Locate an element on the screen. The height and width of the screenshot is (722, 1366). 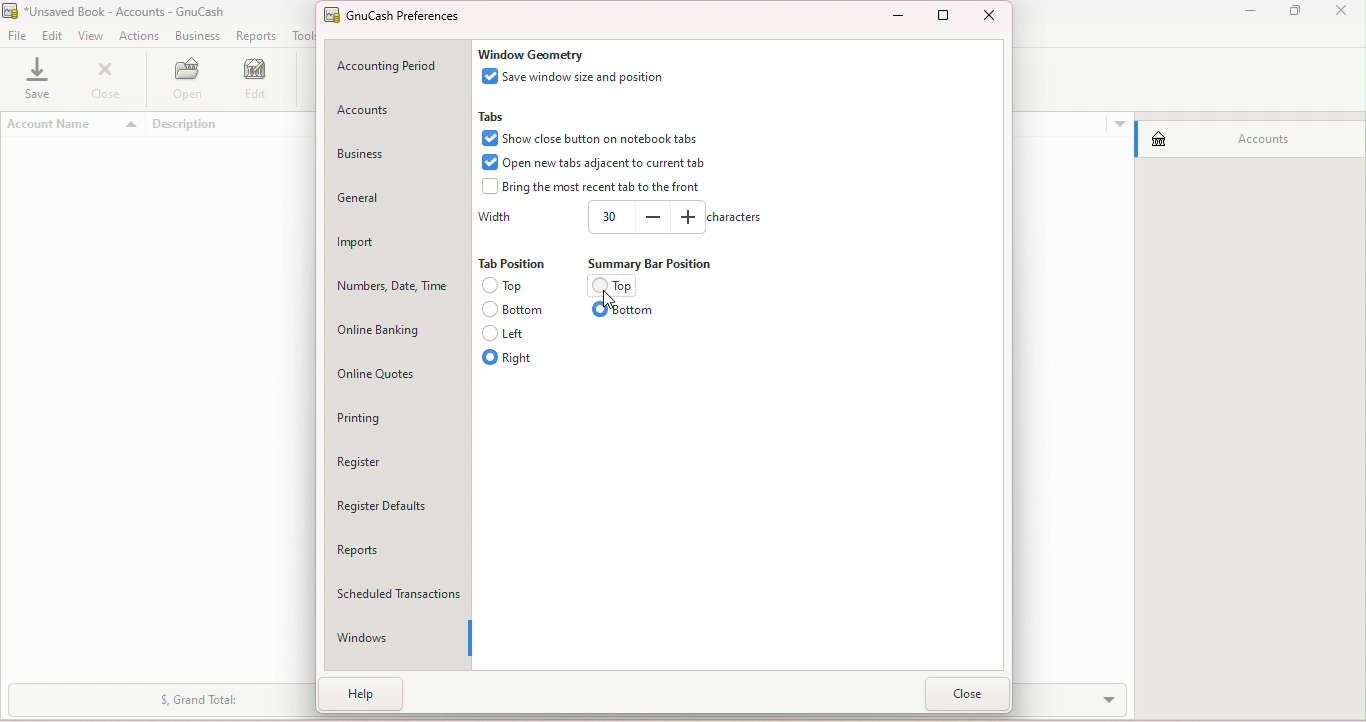
Scheduled Transaction is located at coordinates (405, 593).